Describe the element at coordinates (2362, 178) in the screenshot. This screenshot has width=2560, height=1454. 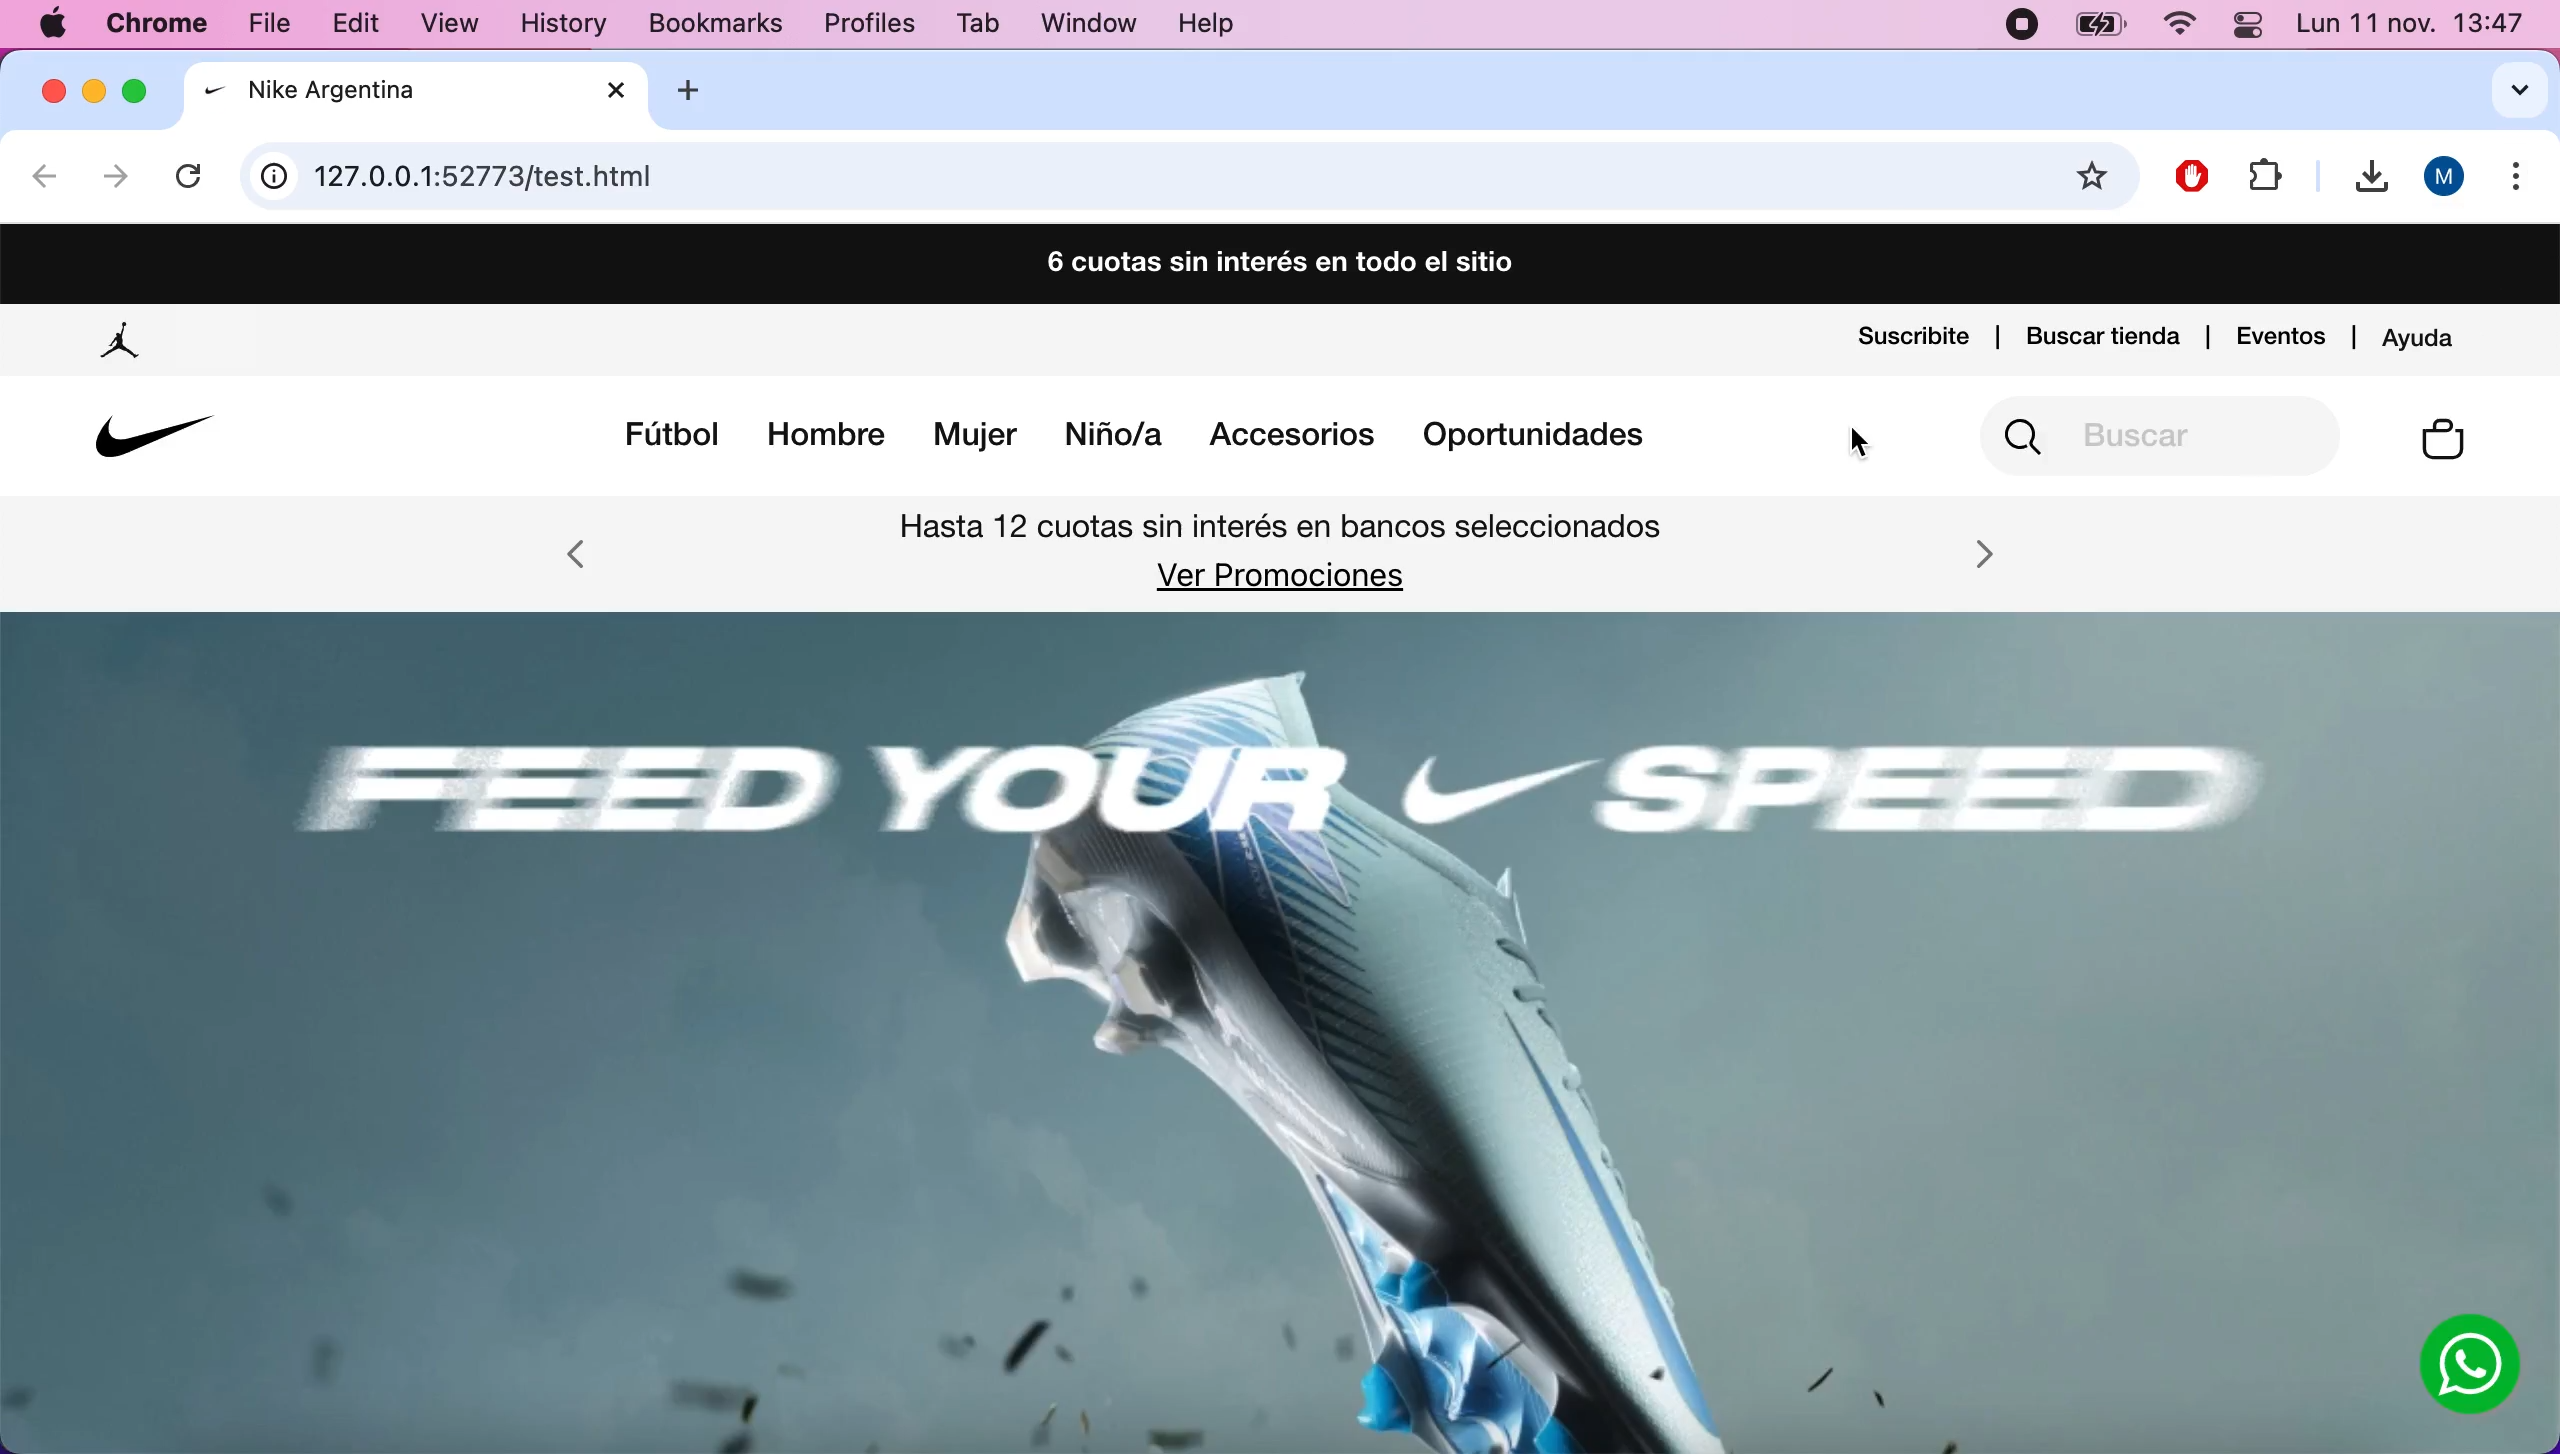
I see `downloads` at that location.